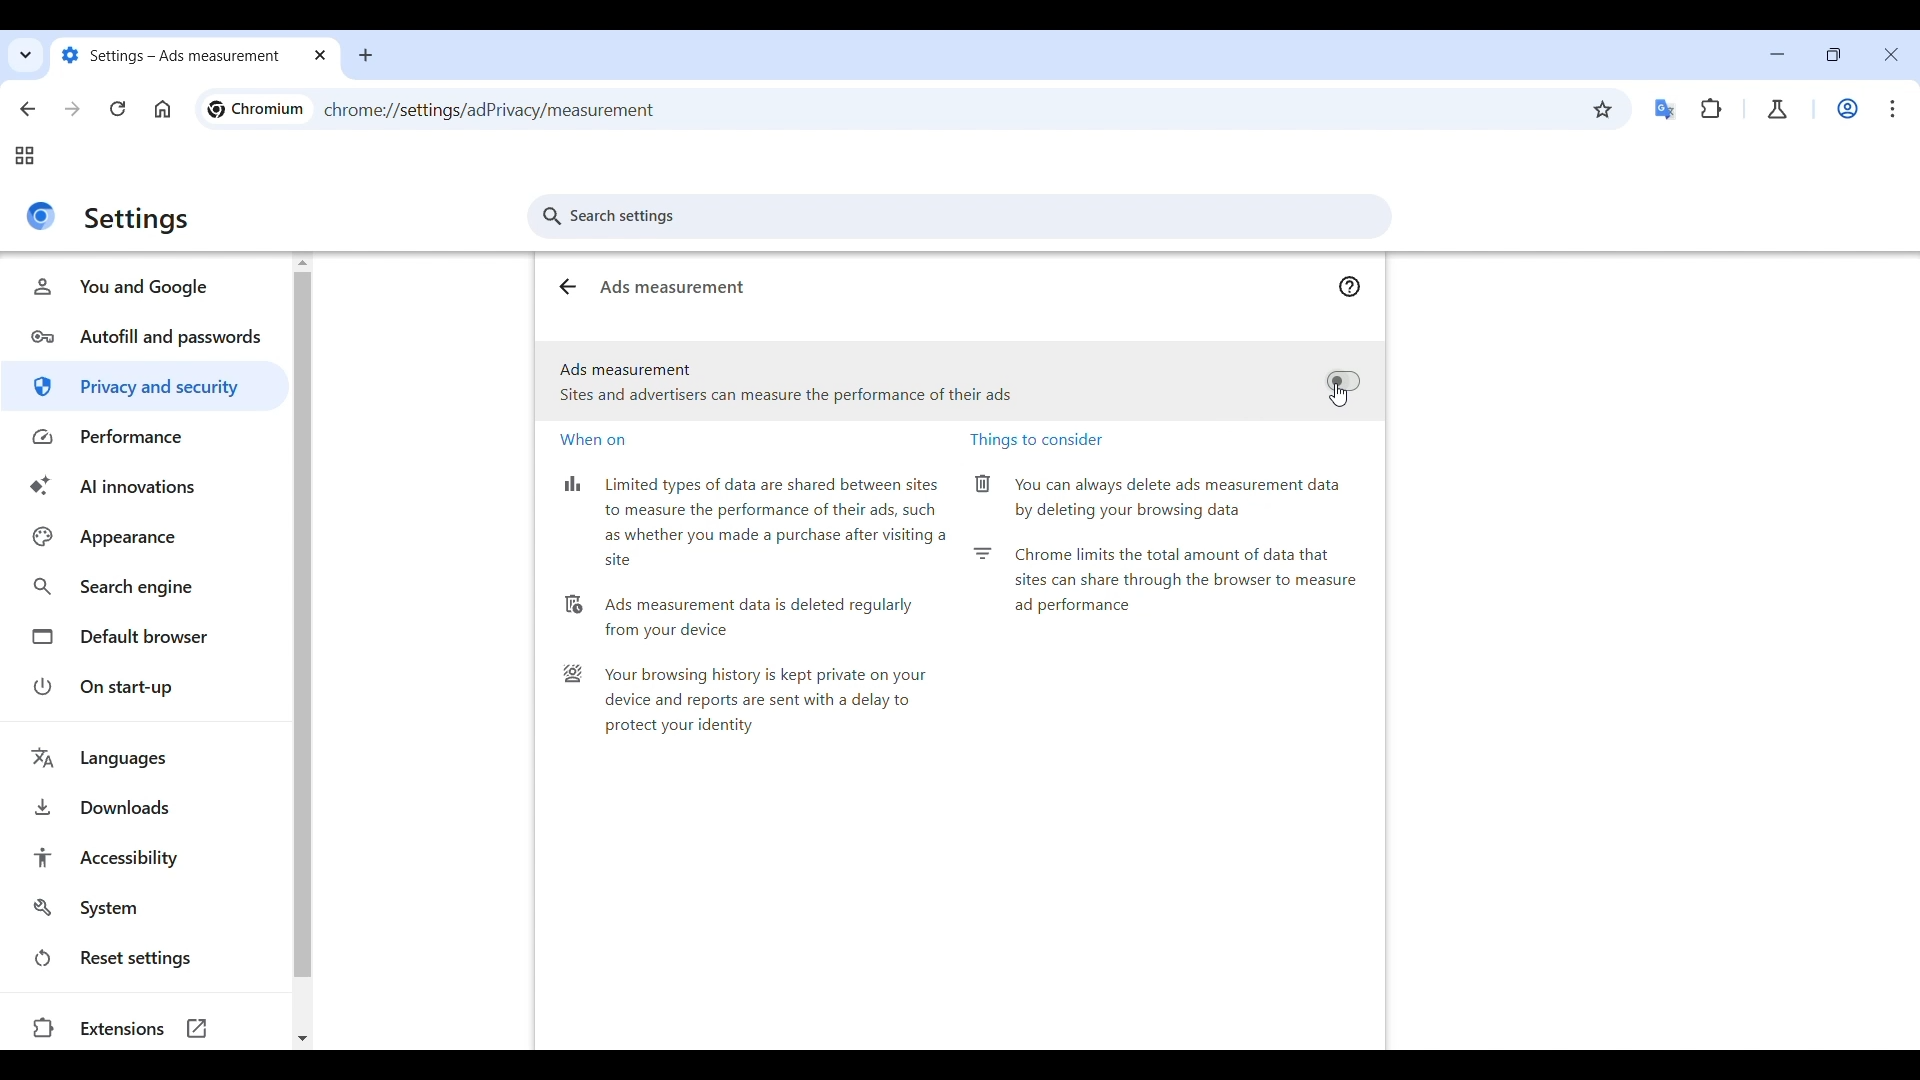 Image resolution: width=1920 pixels, height=1080 pixels. I want to click on Ads measurement, so click(680, 287).